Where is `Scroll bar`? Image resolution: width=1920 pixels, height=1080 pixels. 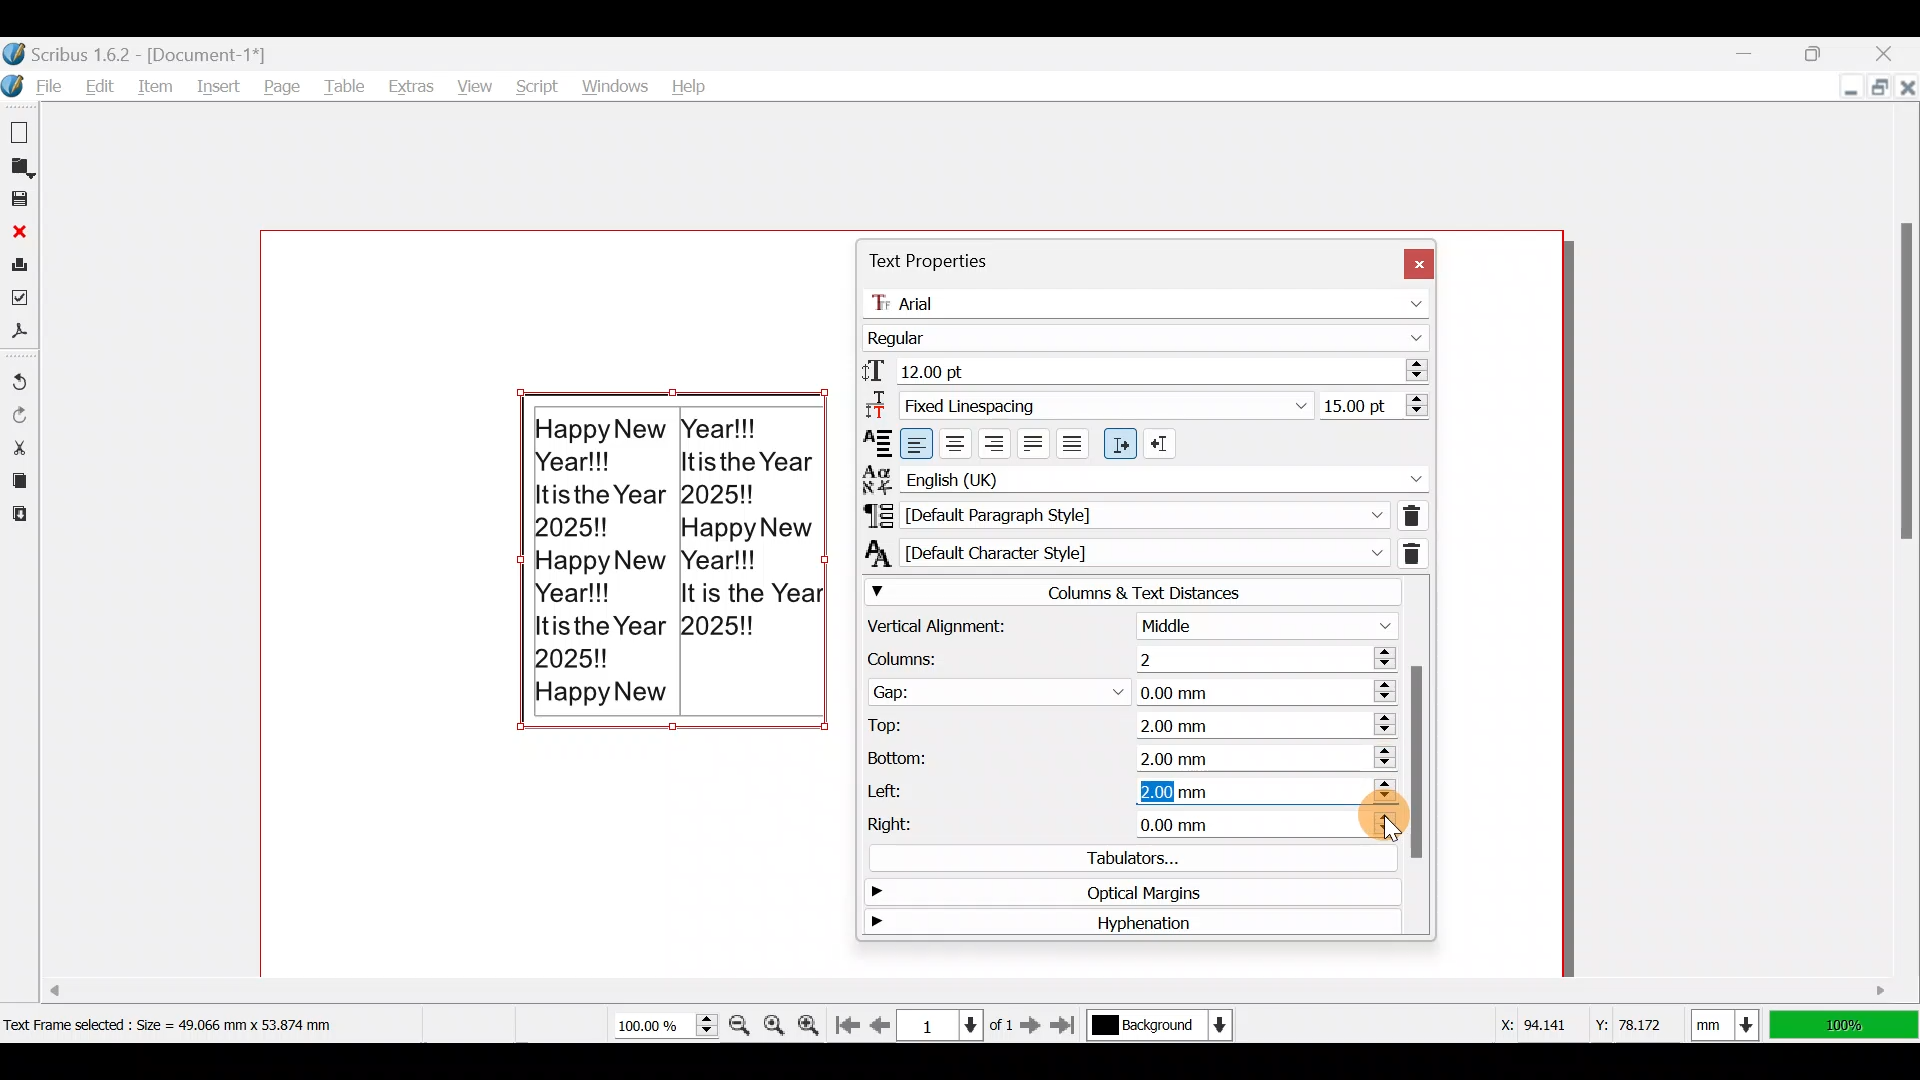 Scroll bar is located at coordinates (1900, 551).